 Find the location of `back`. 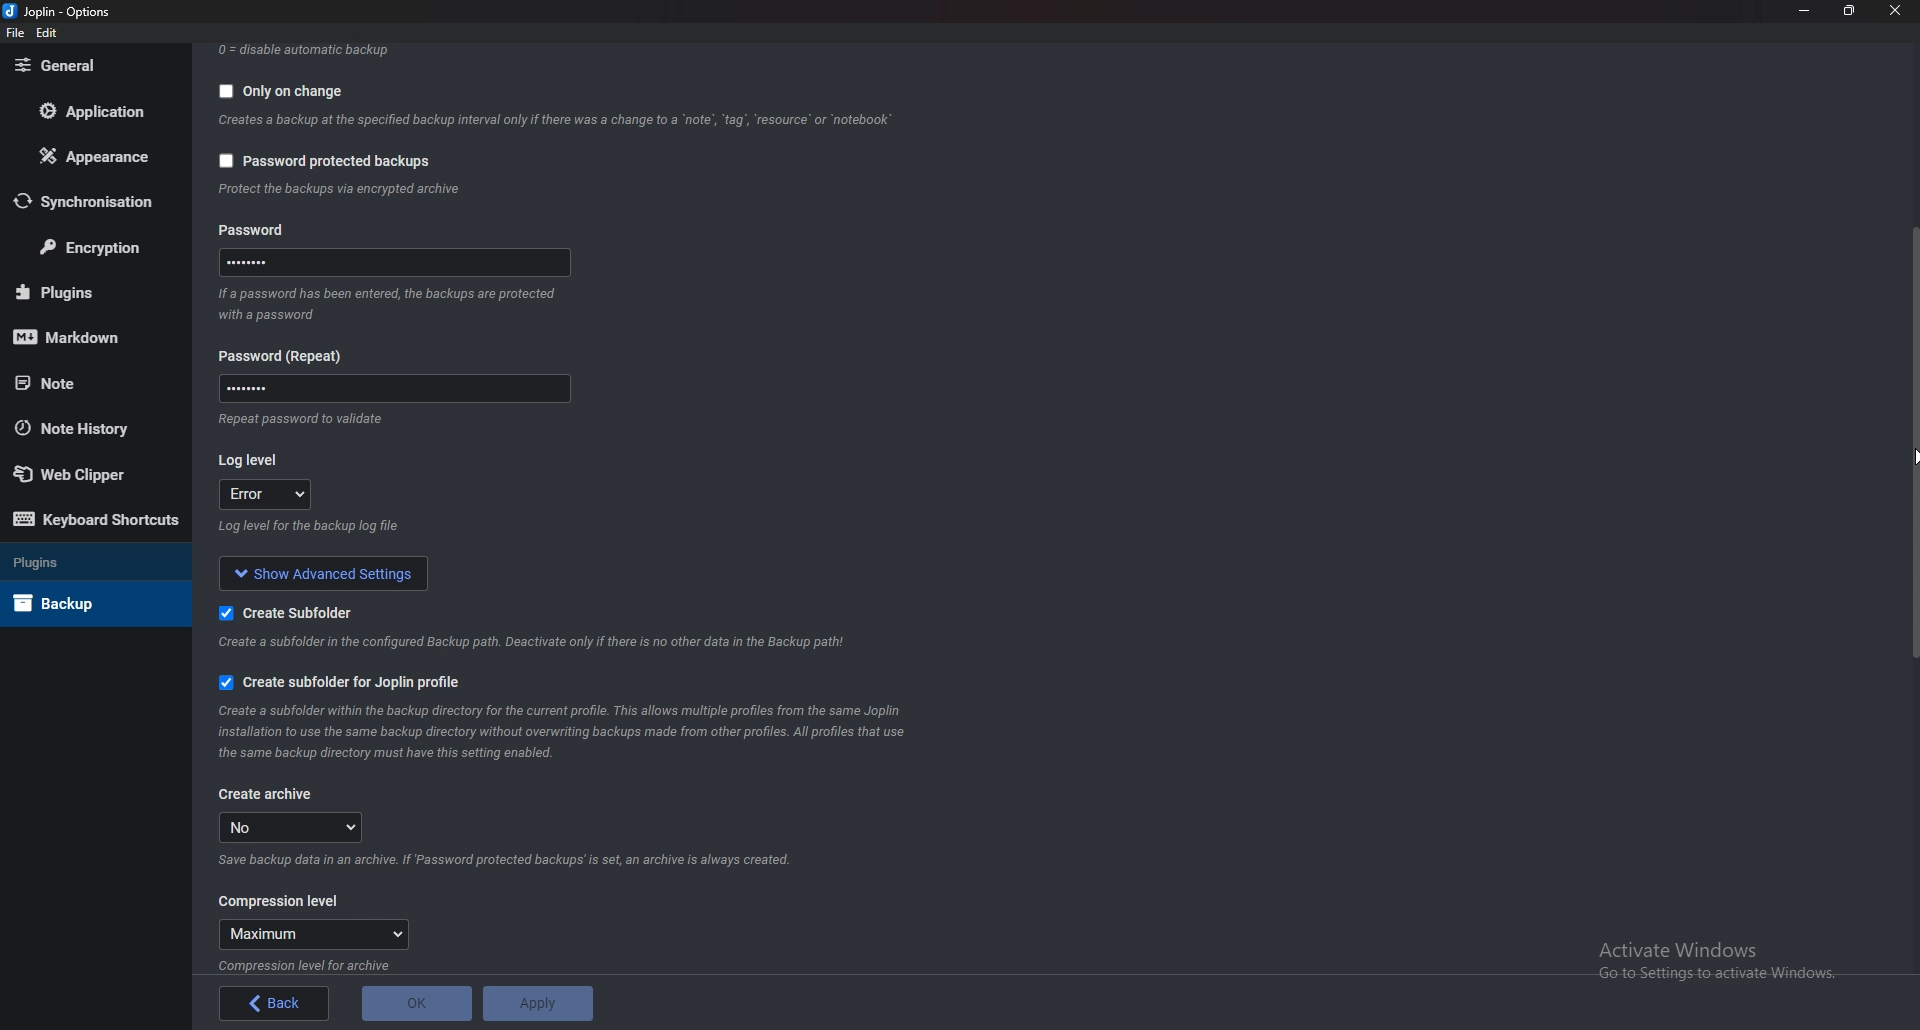

back is located at coordinates (274, 1004).